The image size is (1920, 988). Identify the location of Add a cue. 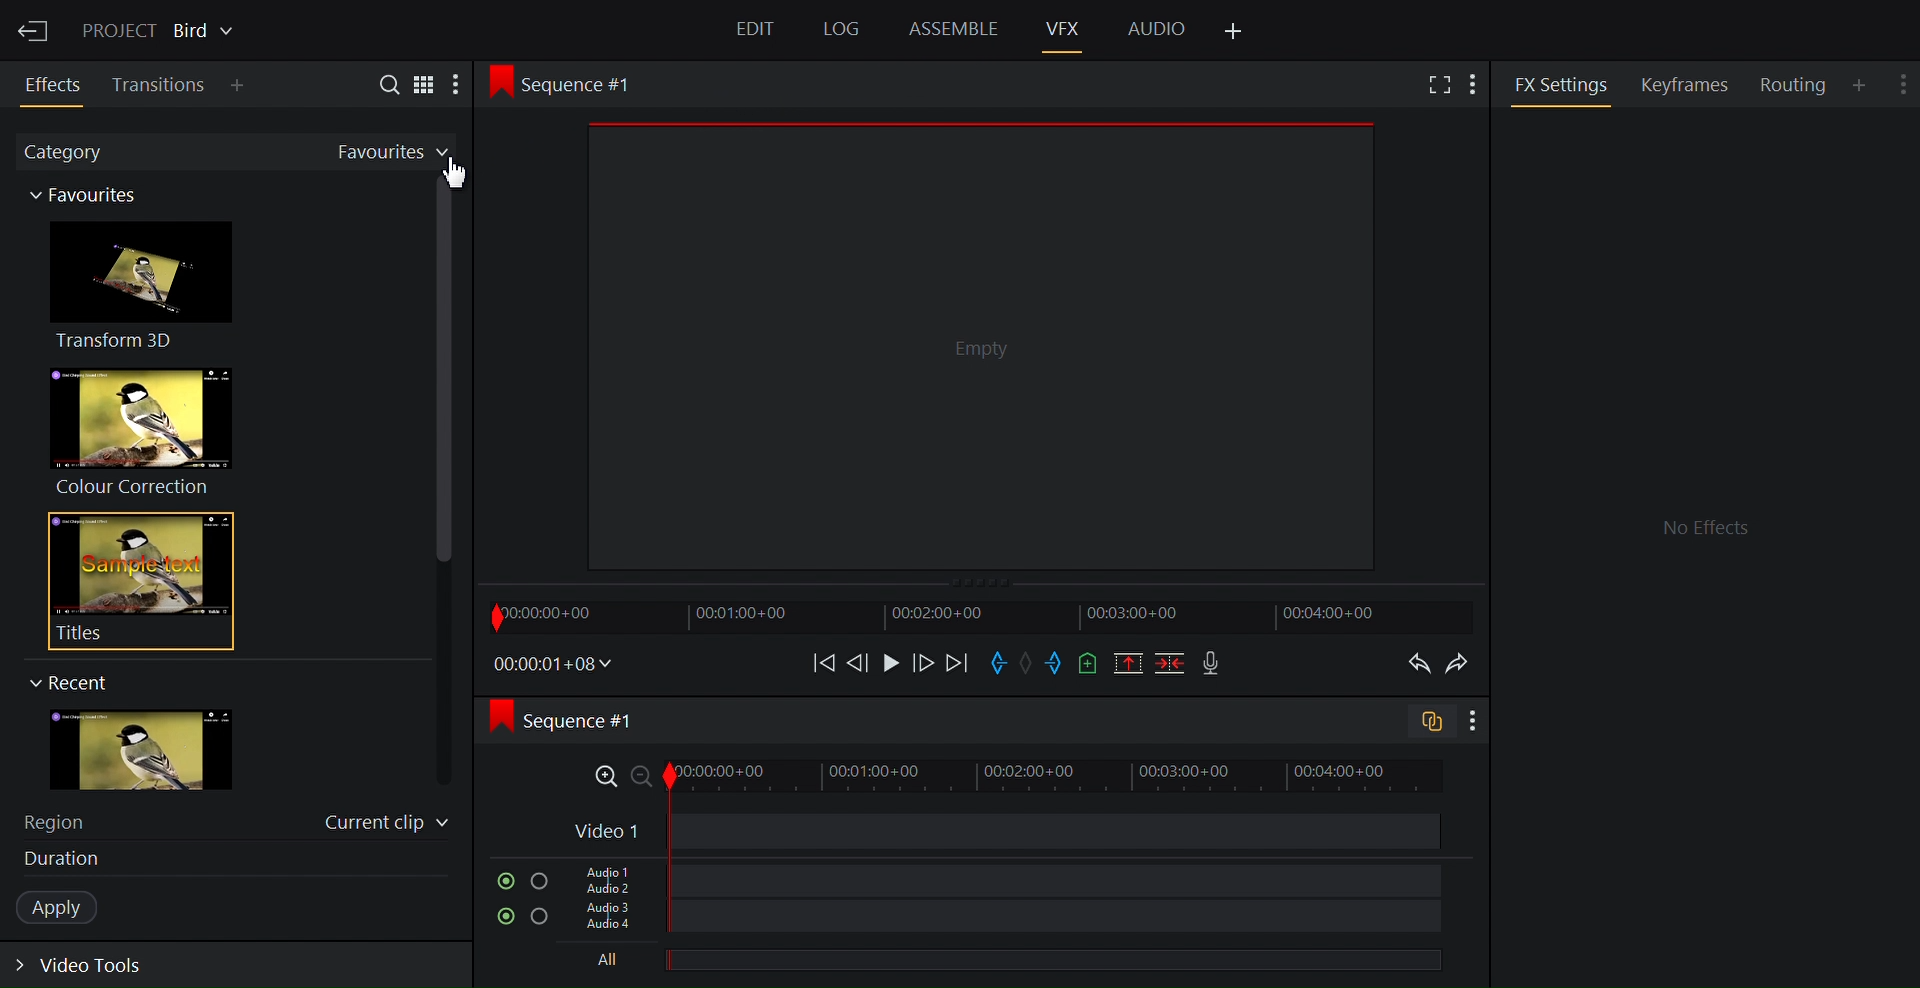
(1088, 665).